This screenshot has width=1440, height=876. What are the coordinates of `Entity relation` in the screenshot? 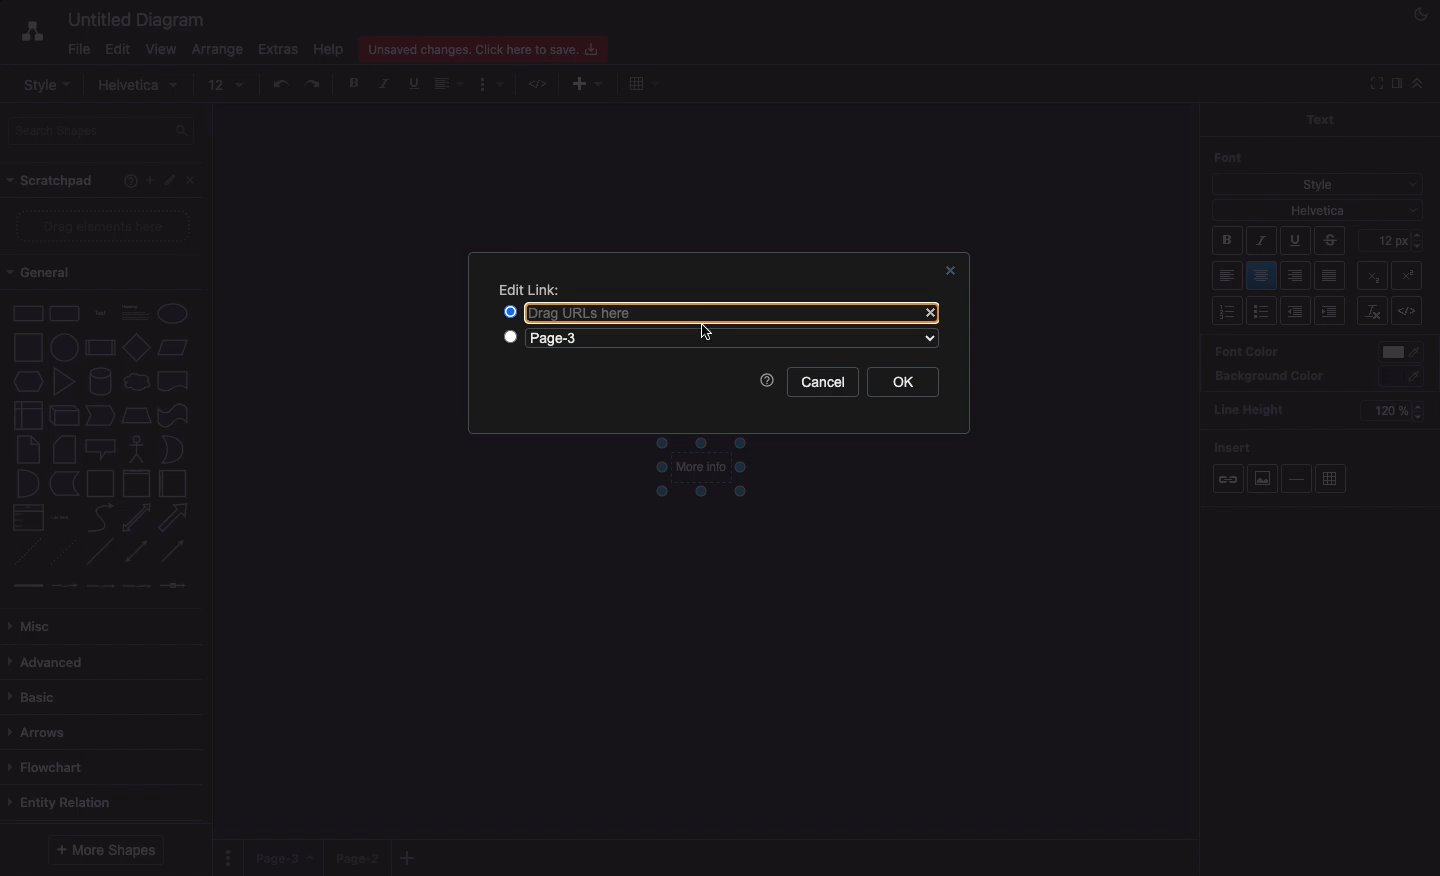 It's located at (63, 804).